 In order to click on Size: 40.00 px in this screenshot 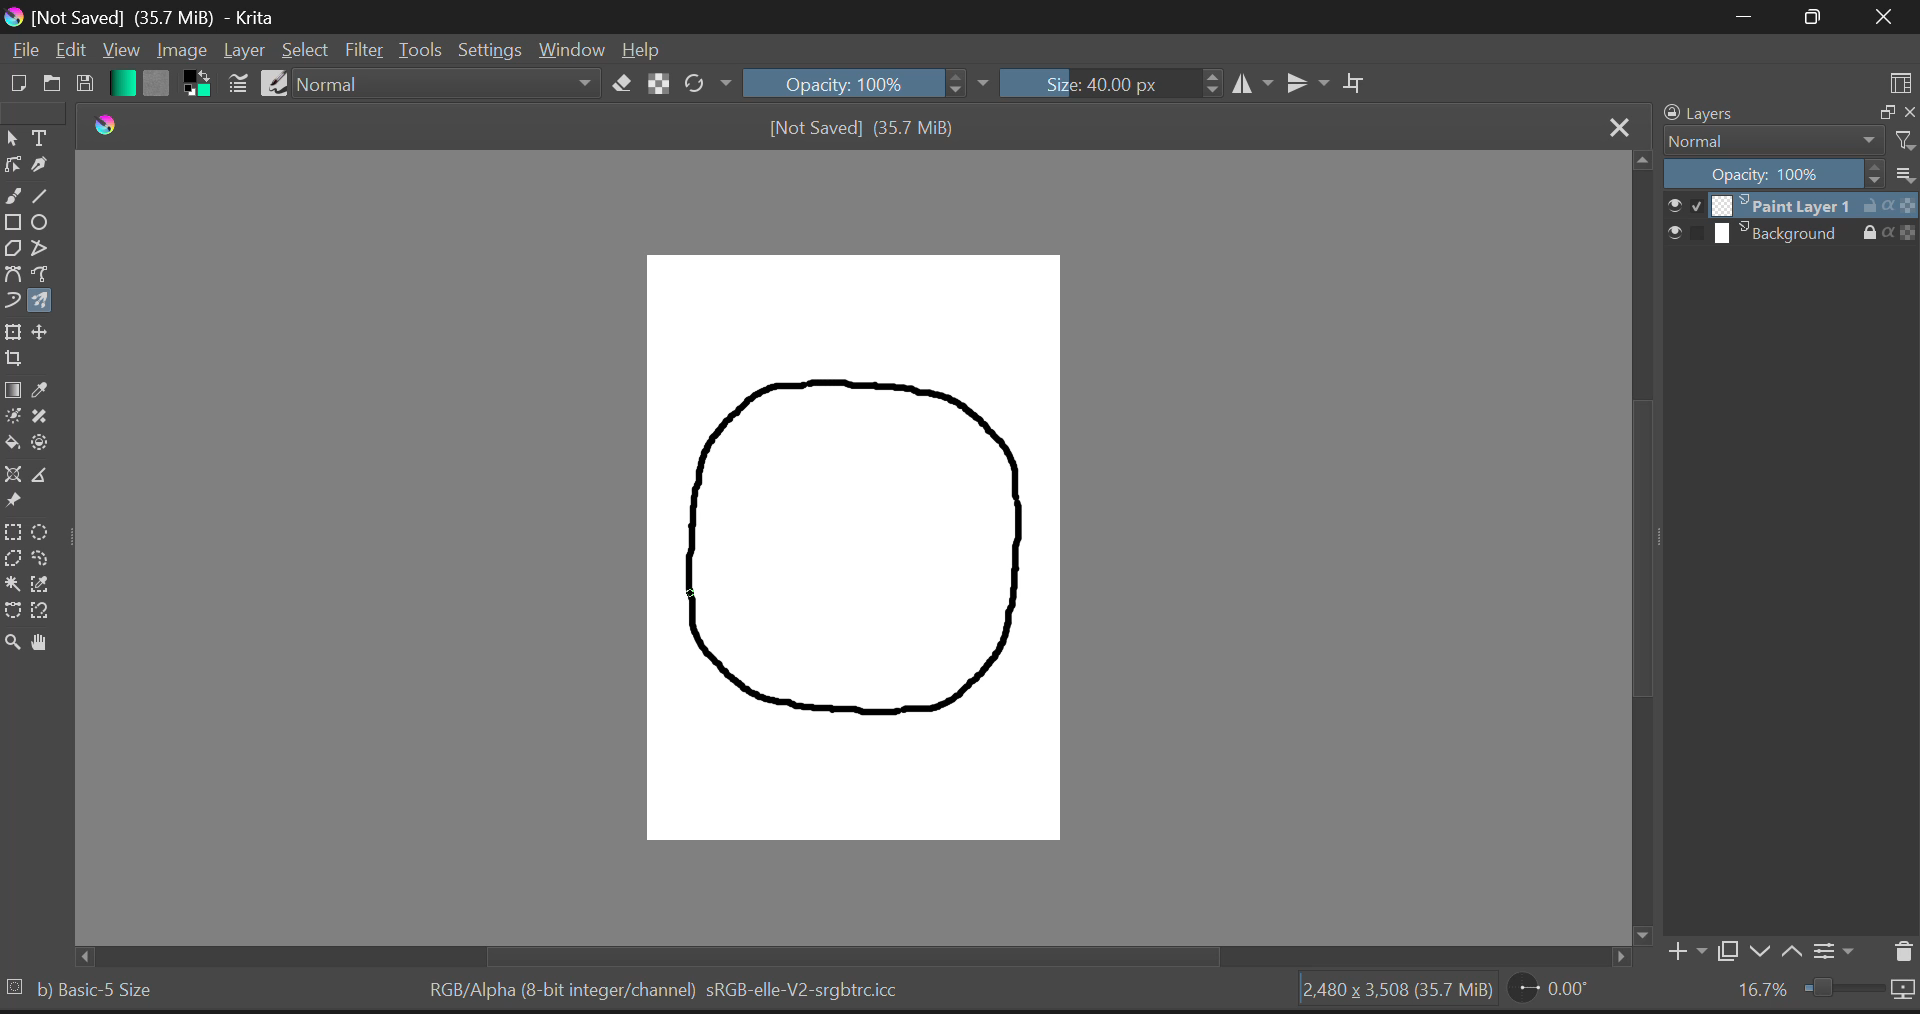, I will do `click(1111, 82)`.